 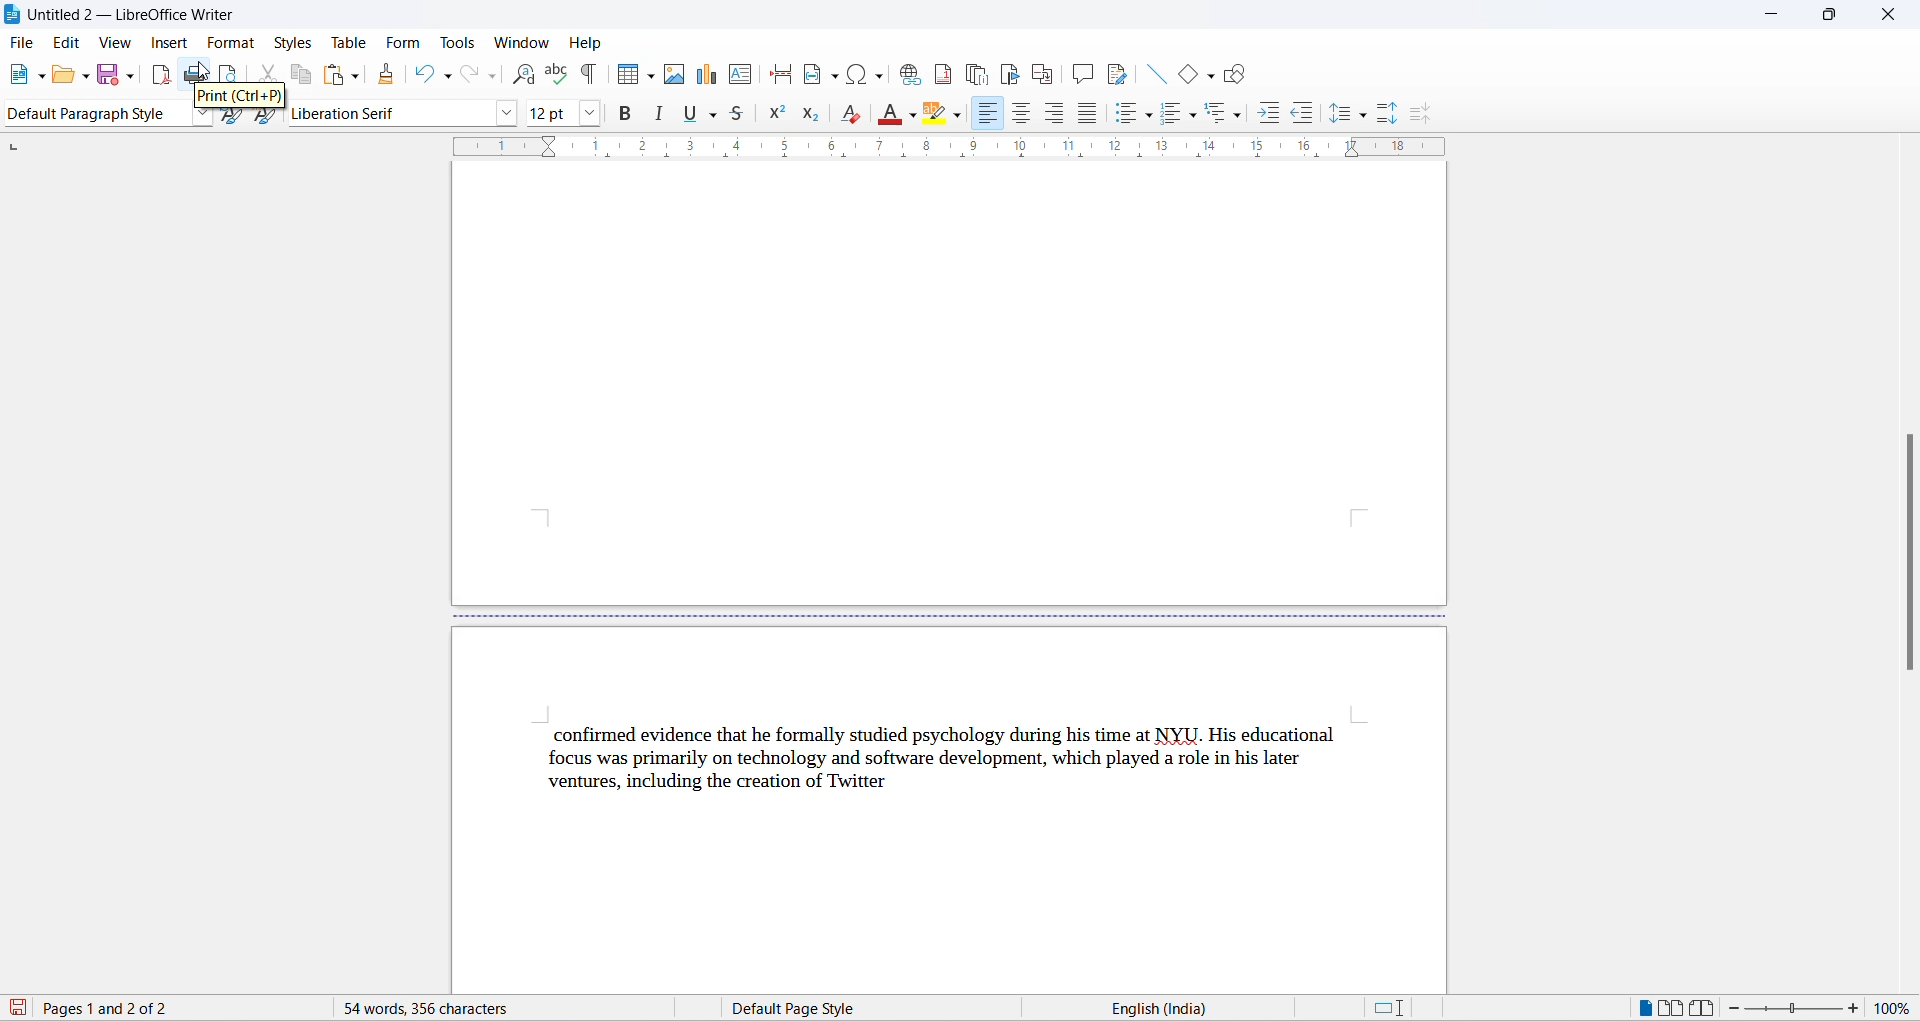 What do you see at coordinates (267, 121) in the screenshot?
I see `new style form selection` at bounding box center [267, 121].